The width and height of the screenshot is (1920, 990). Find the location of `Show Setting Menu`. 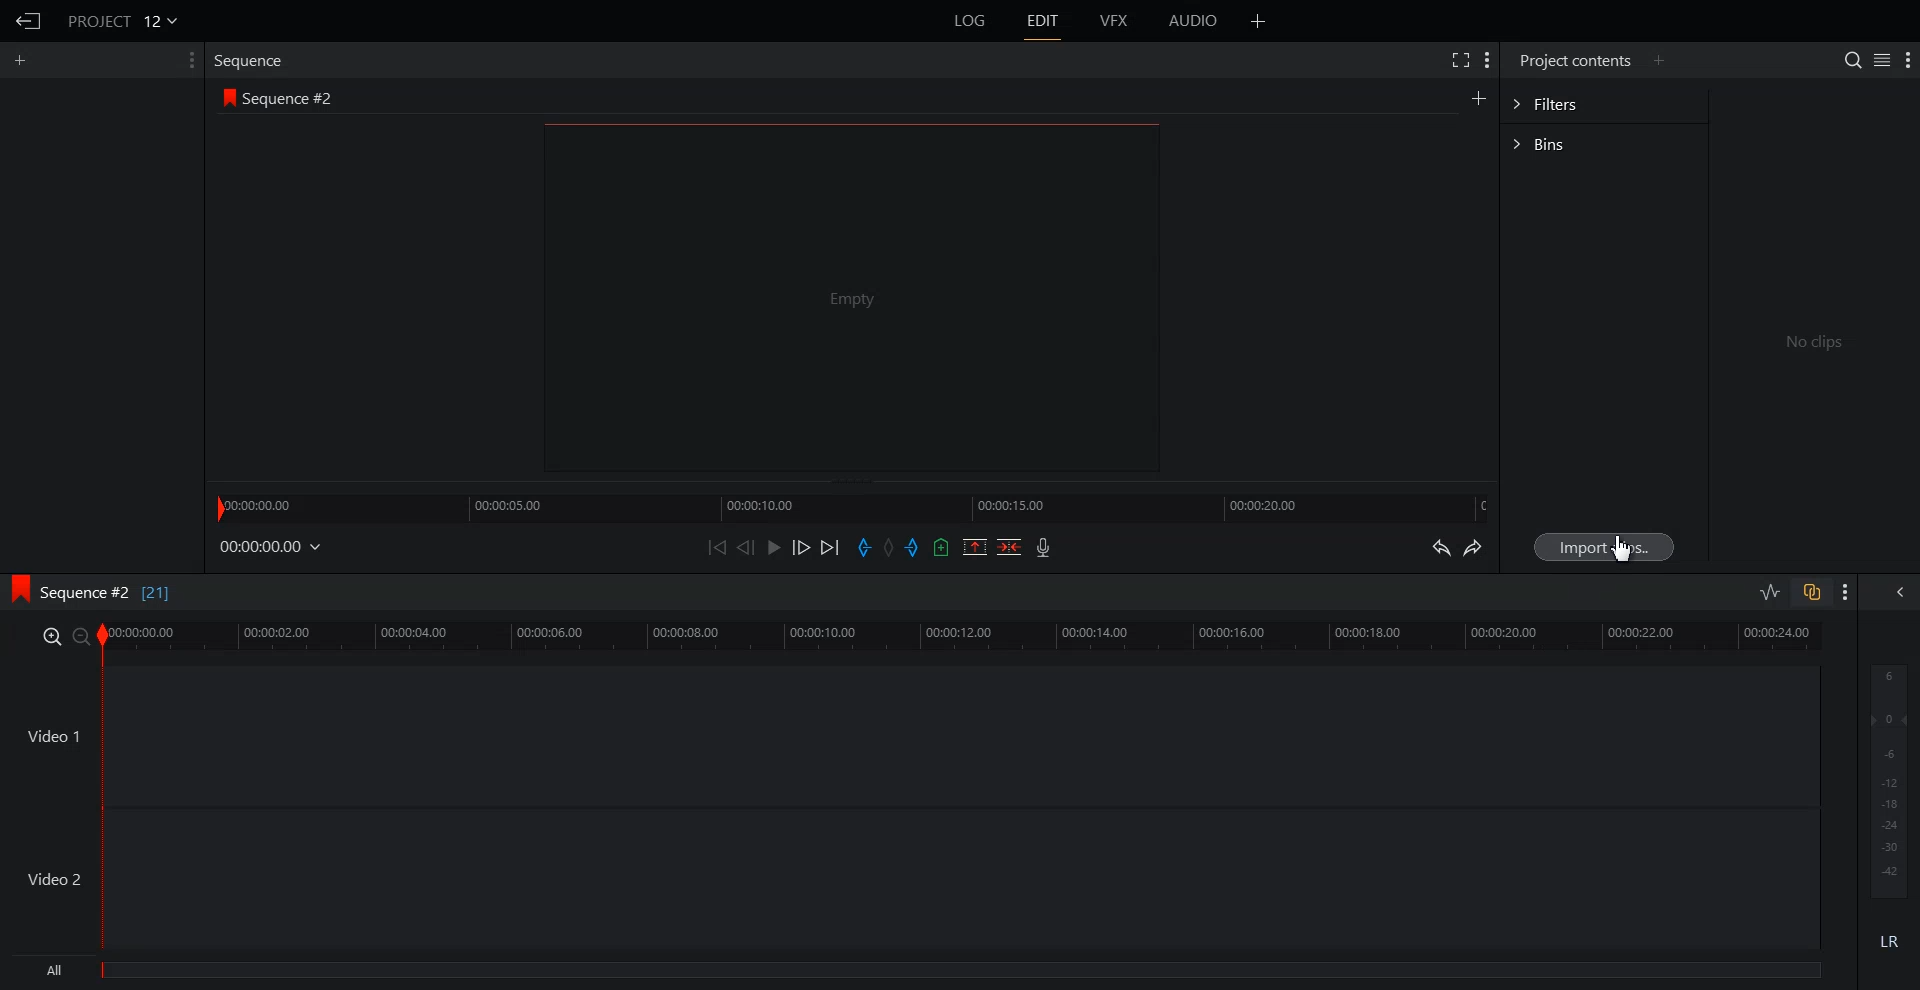

Show Setting Menu is located at coordinates (1908, 61).